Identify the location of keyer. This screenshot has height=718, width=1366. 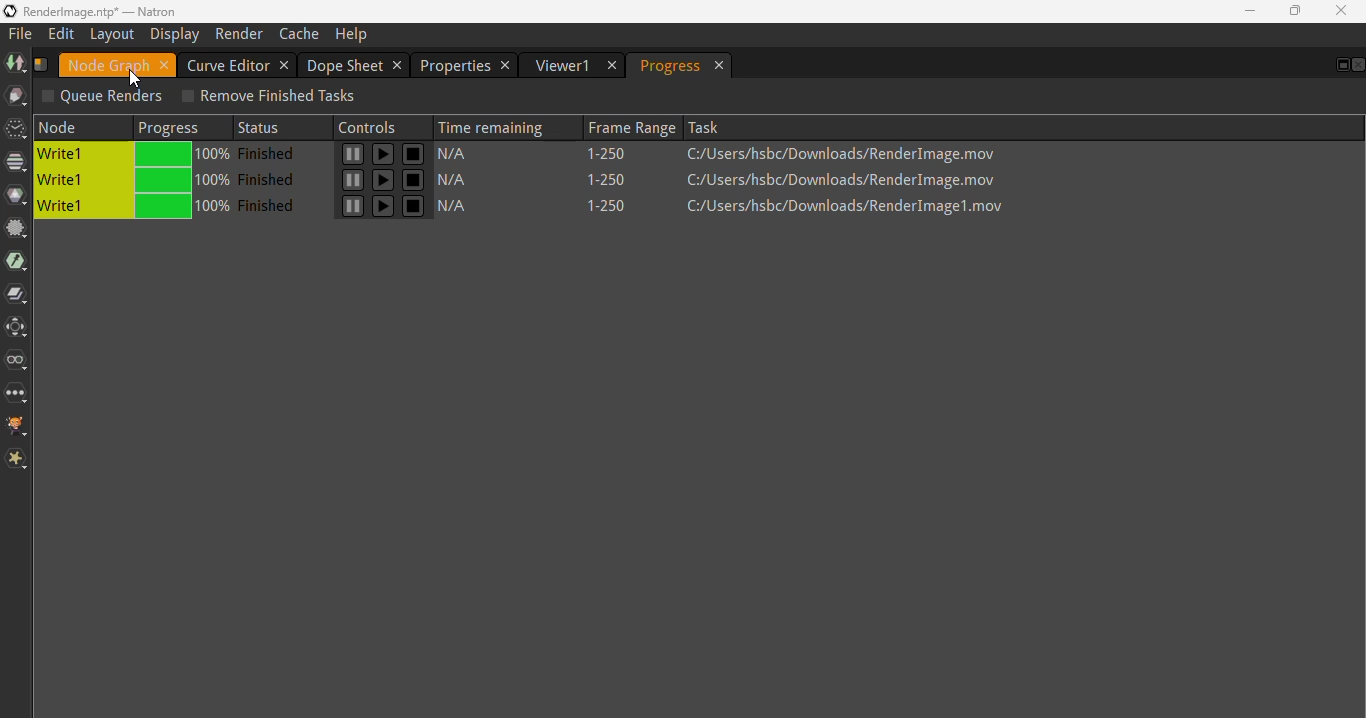
(16, 262).